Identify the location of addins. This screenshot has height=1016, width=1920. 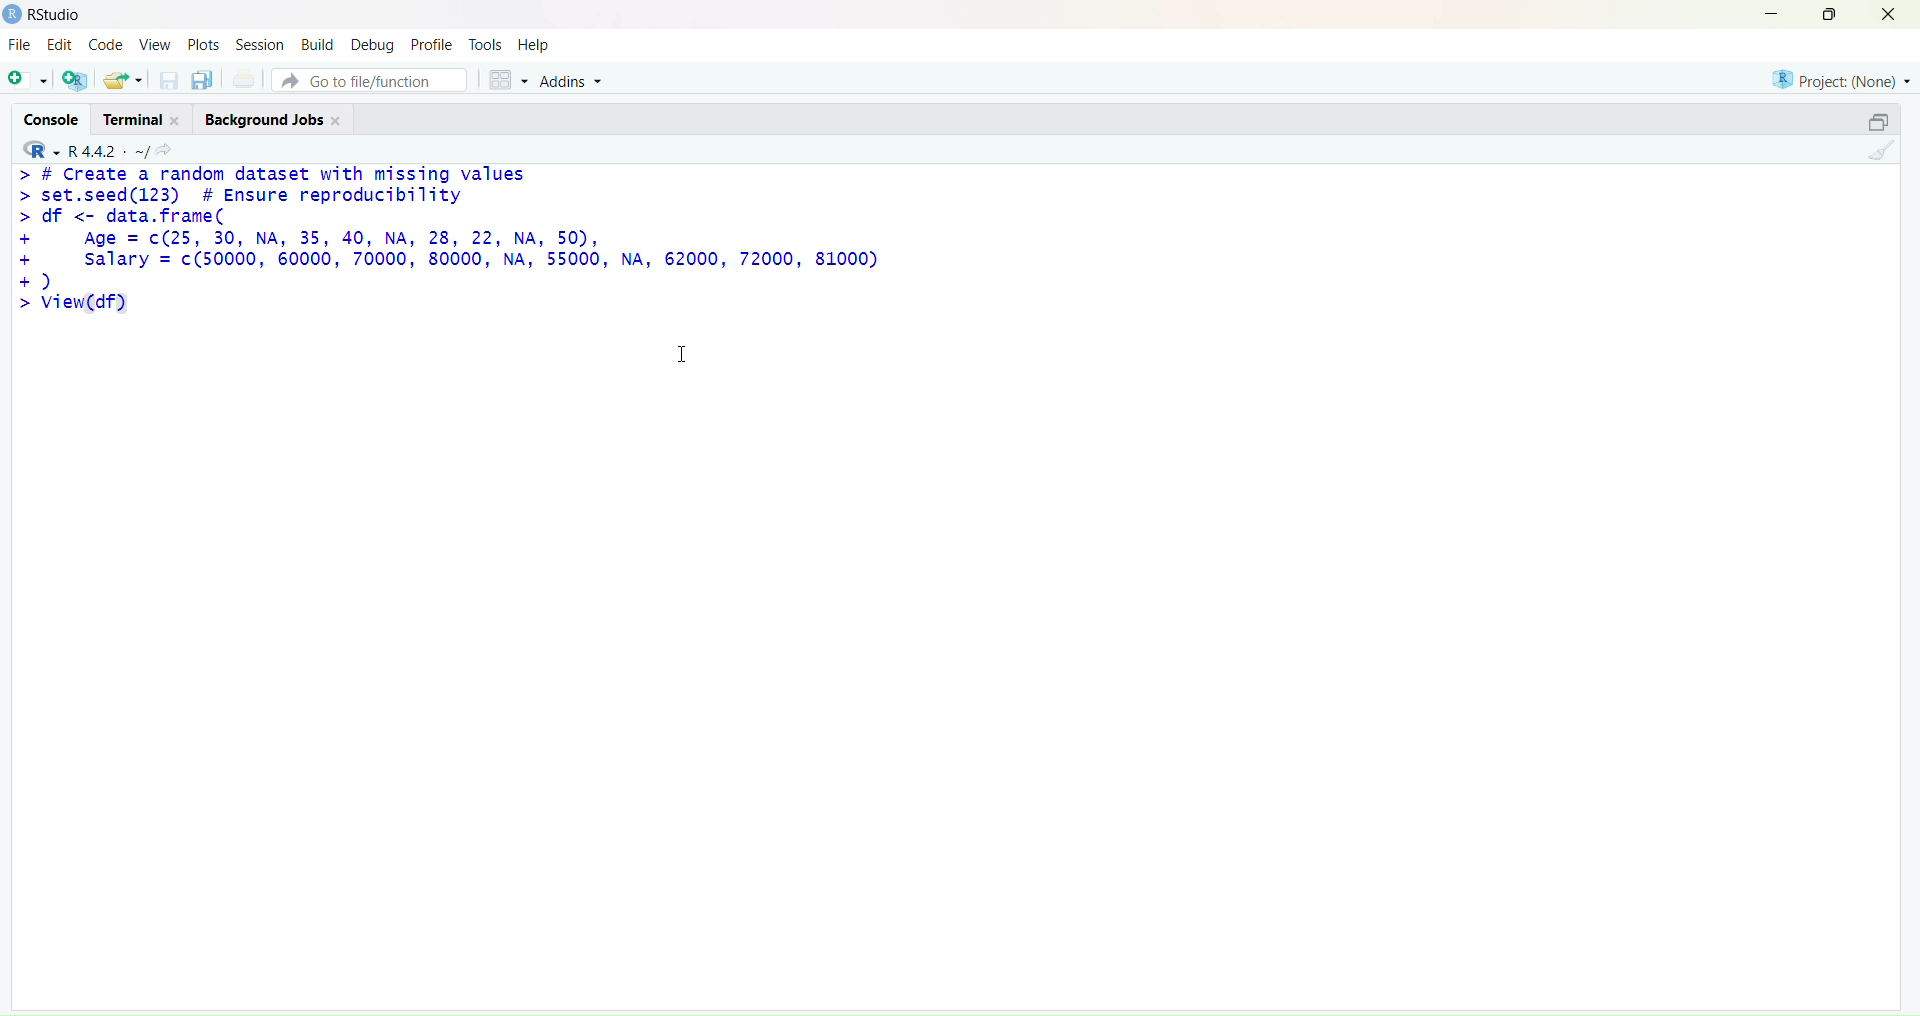
(577, 85).